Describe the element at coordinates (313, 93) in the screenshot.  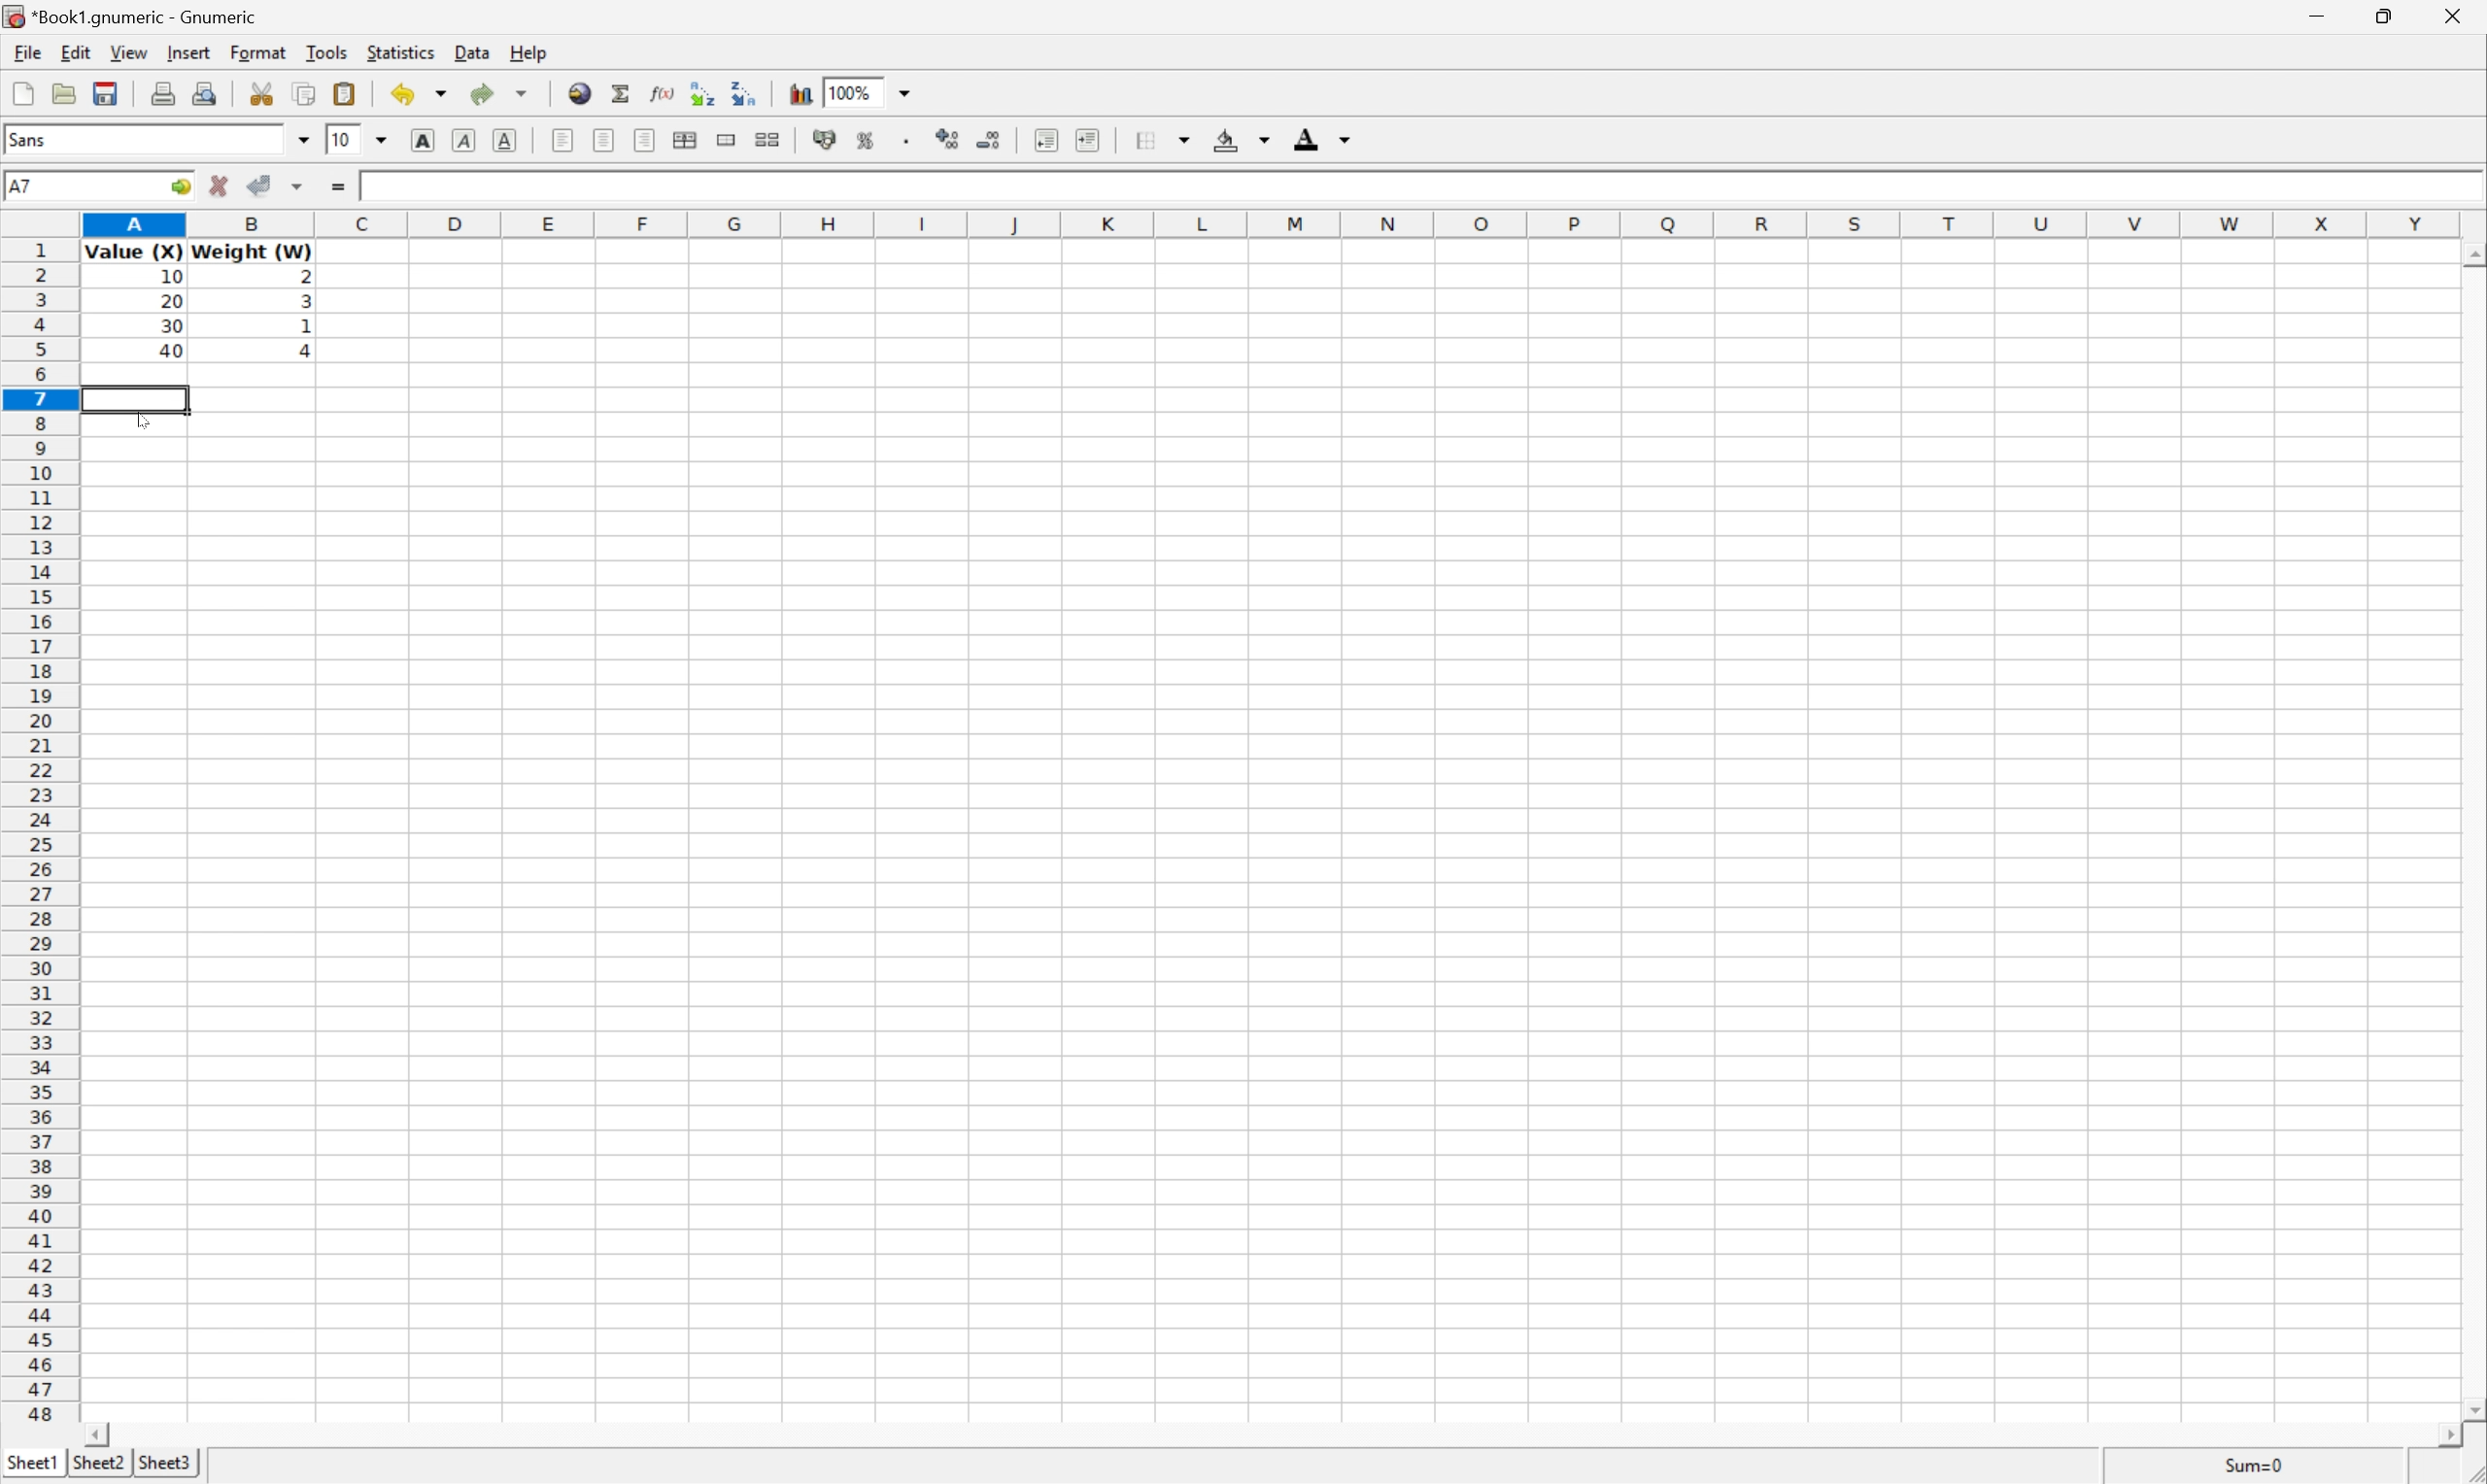
I see `Copy selection` at that location.